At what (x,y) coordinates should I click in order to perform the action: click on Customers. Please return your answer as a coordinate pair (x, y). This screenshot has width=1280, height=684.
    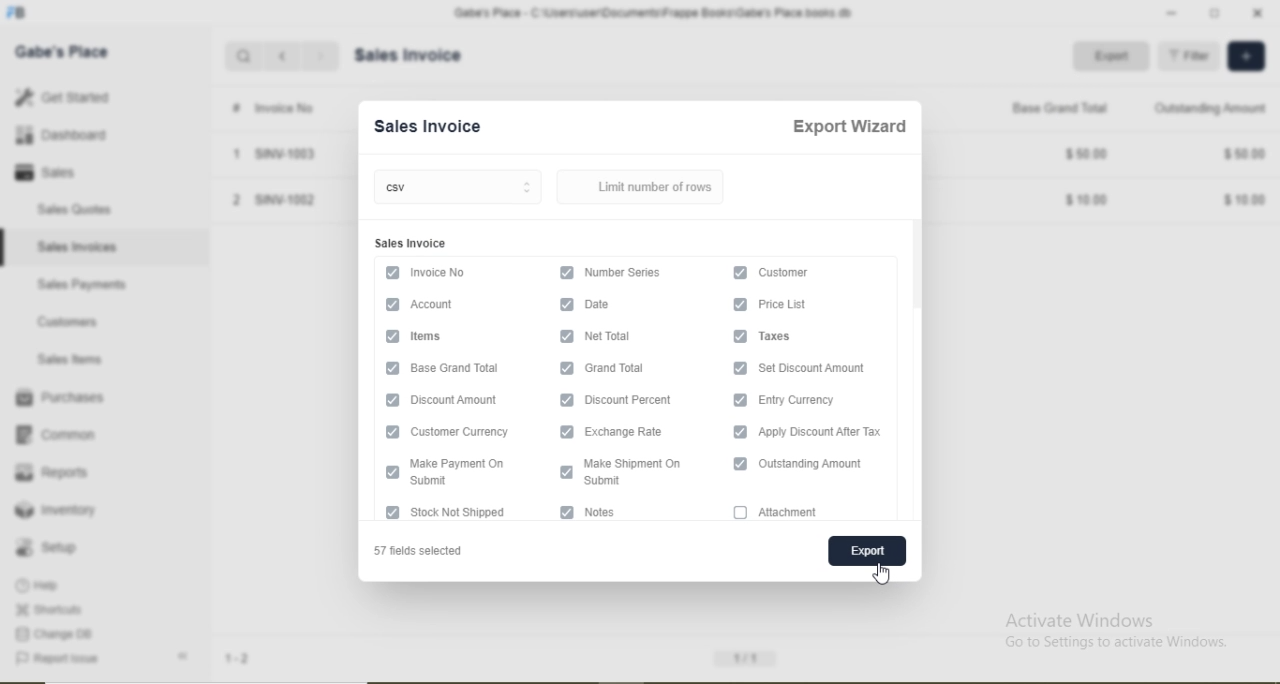
    Looking at the image, I should click on (69, 320).